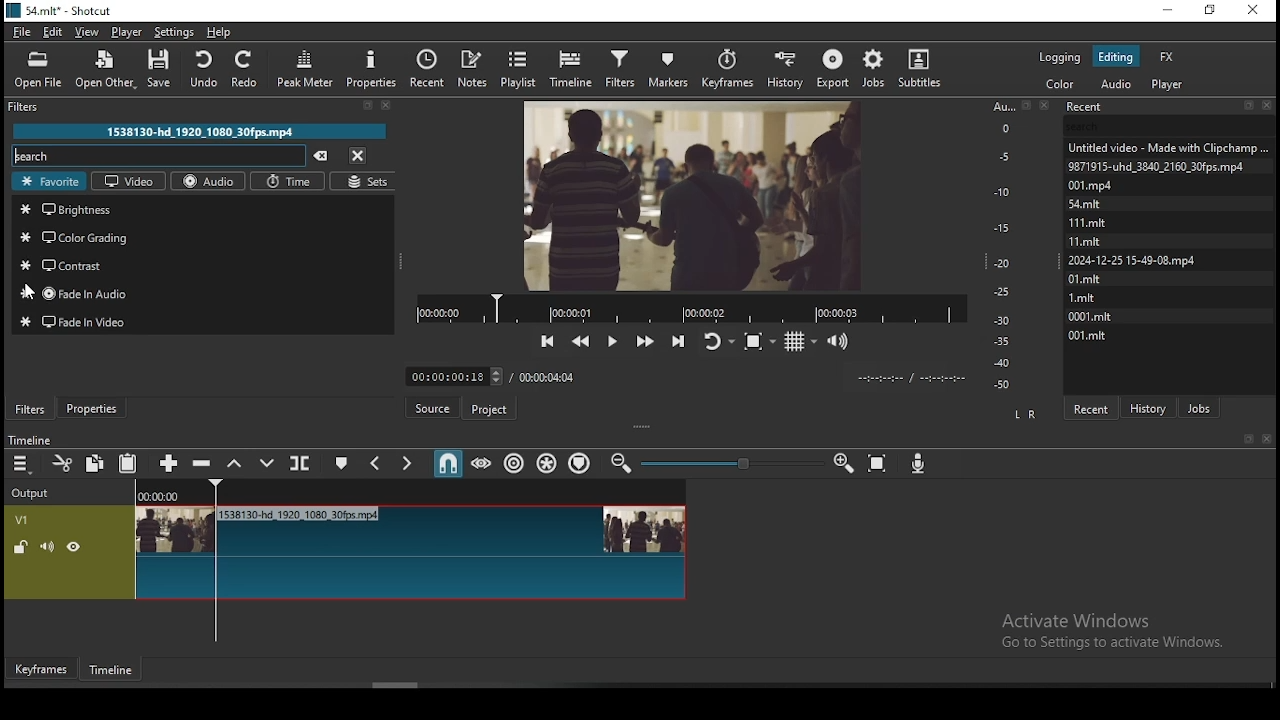  Describe the element at coordinates (159, 155) in the screenshot. I see `search` at that location.